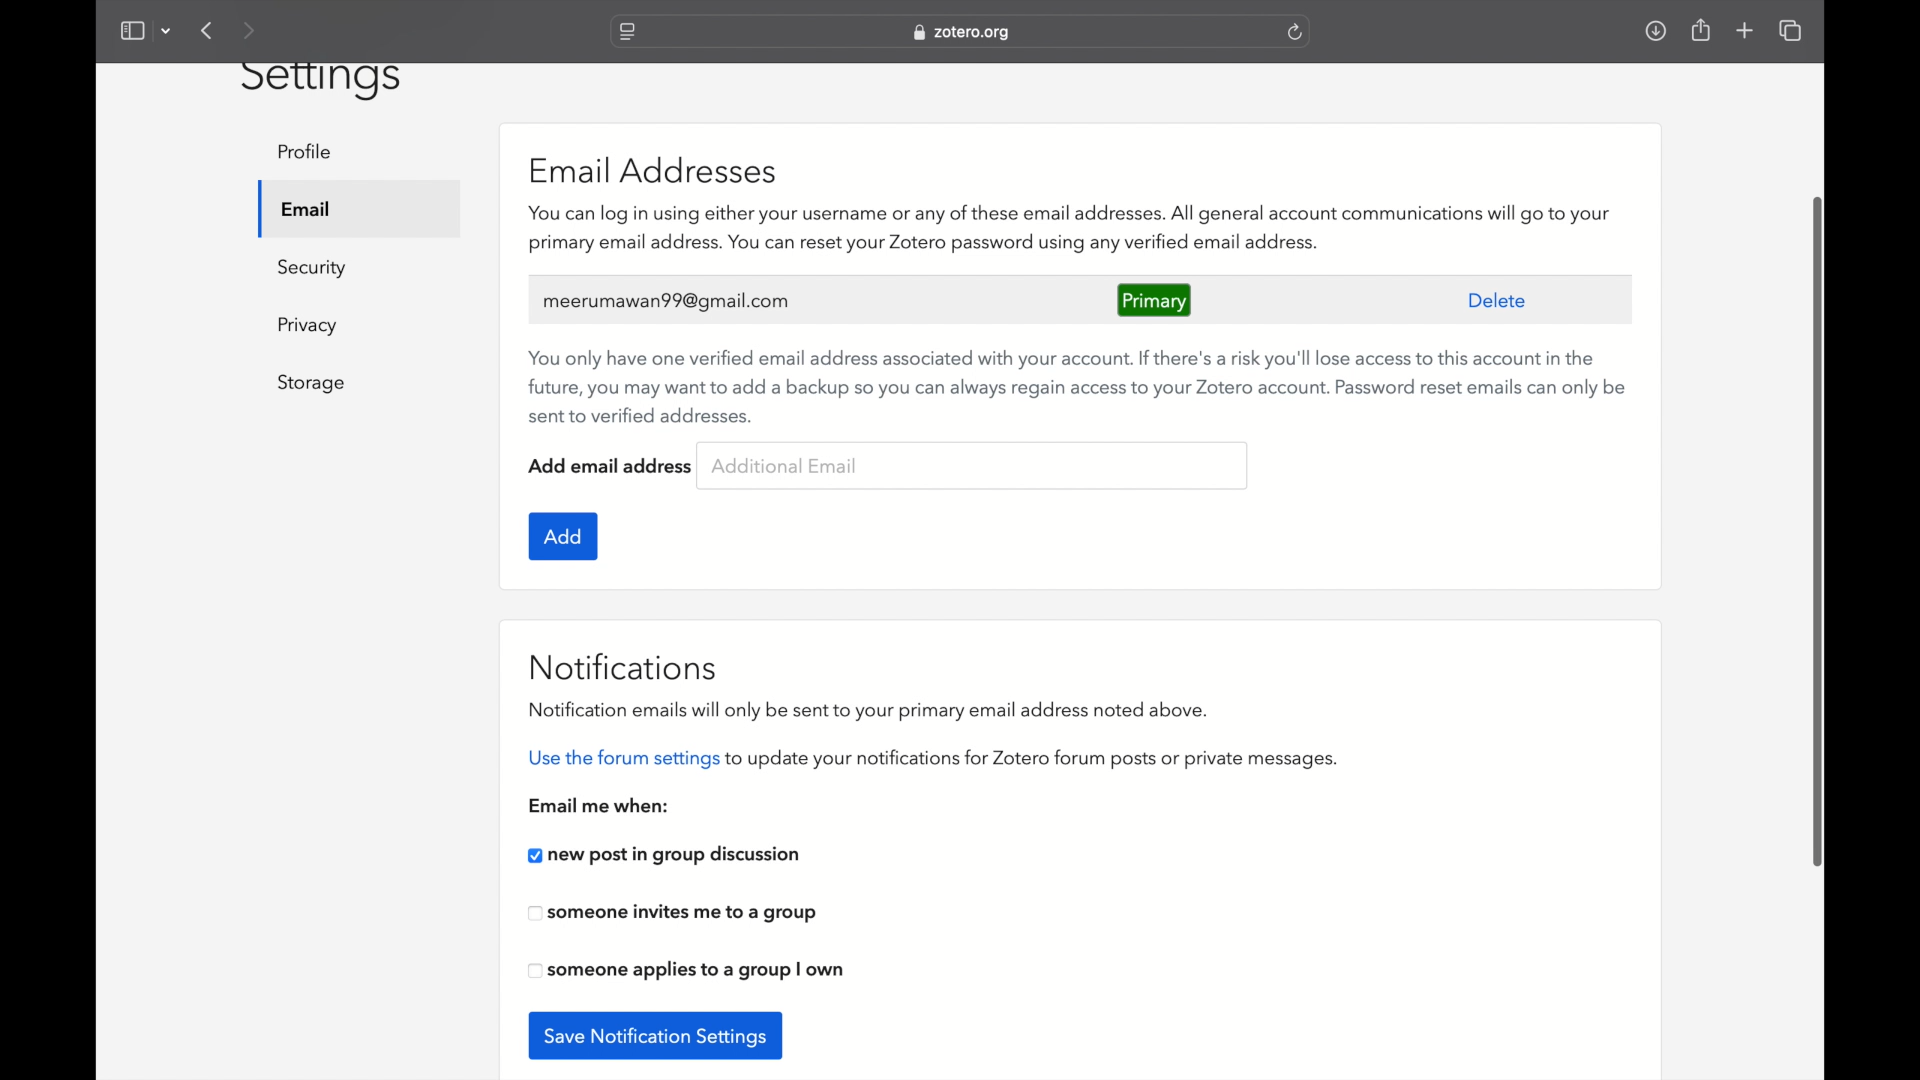  Describe the element at coordinates (665, 301) in the screenshot. I see `user's email address` at that location.